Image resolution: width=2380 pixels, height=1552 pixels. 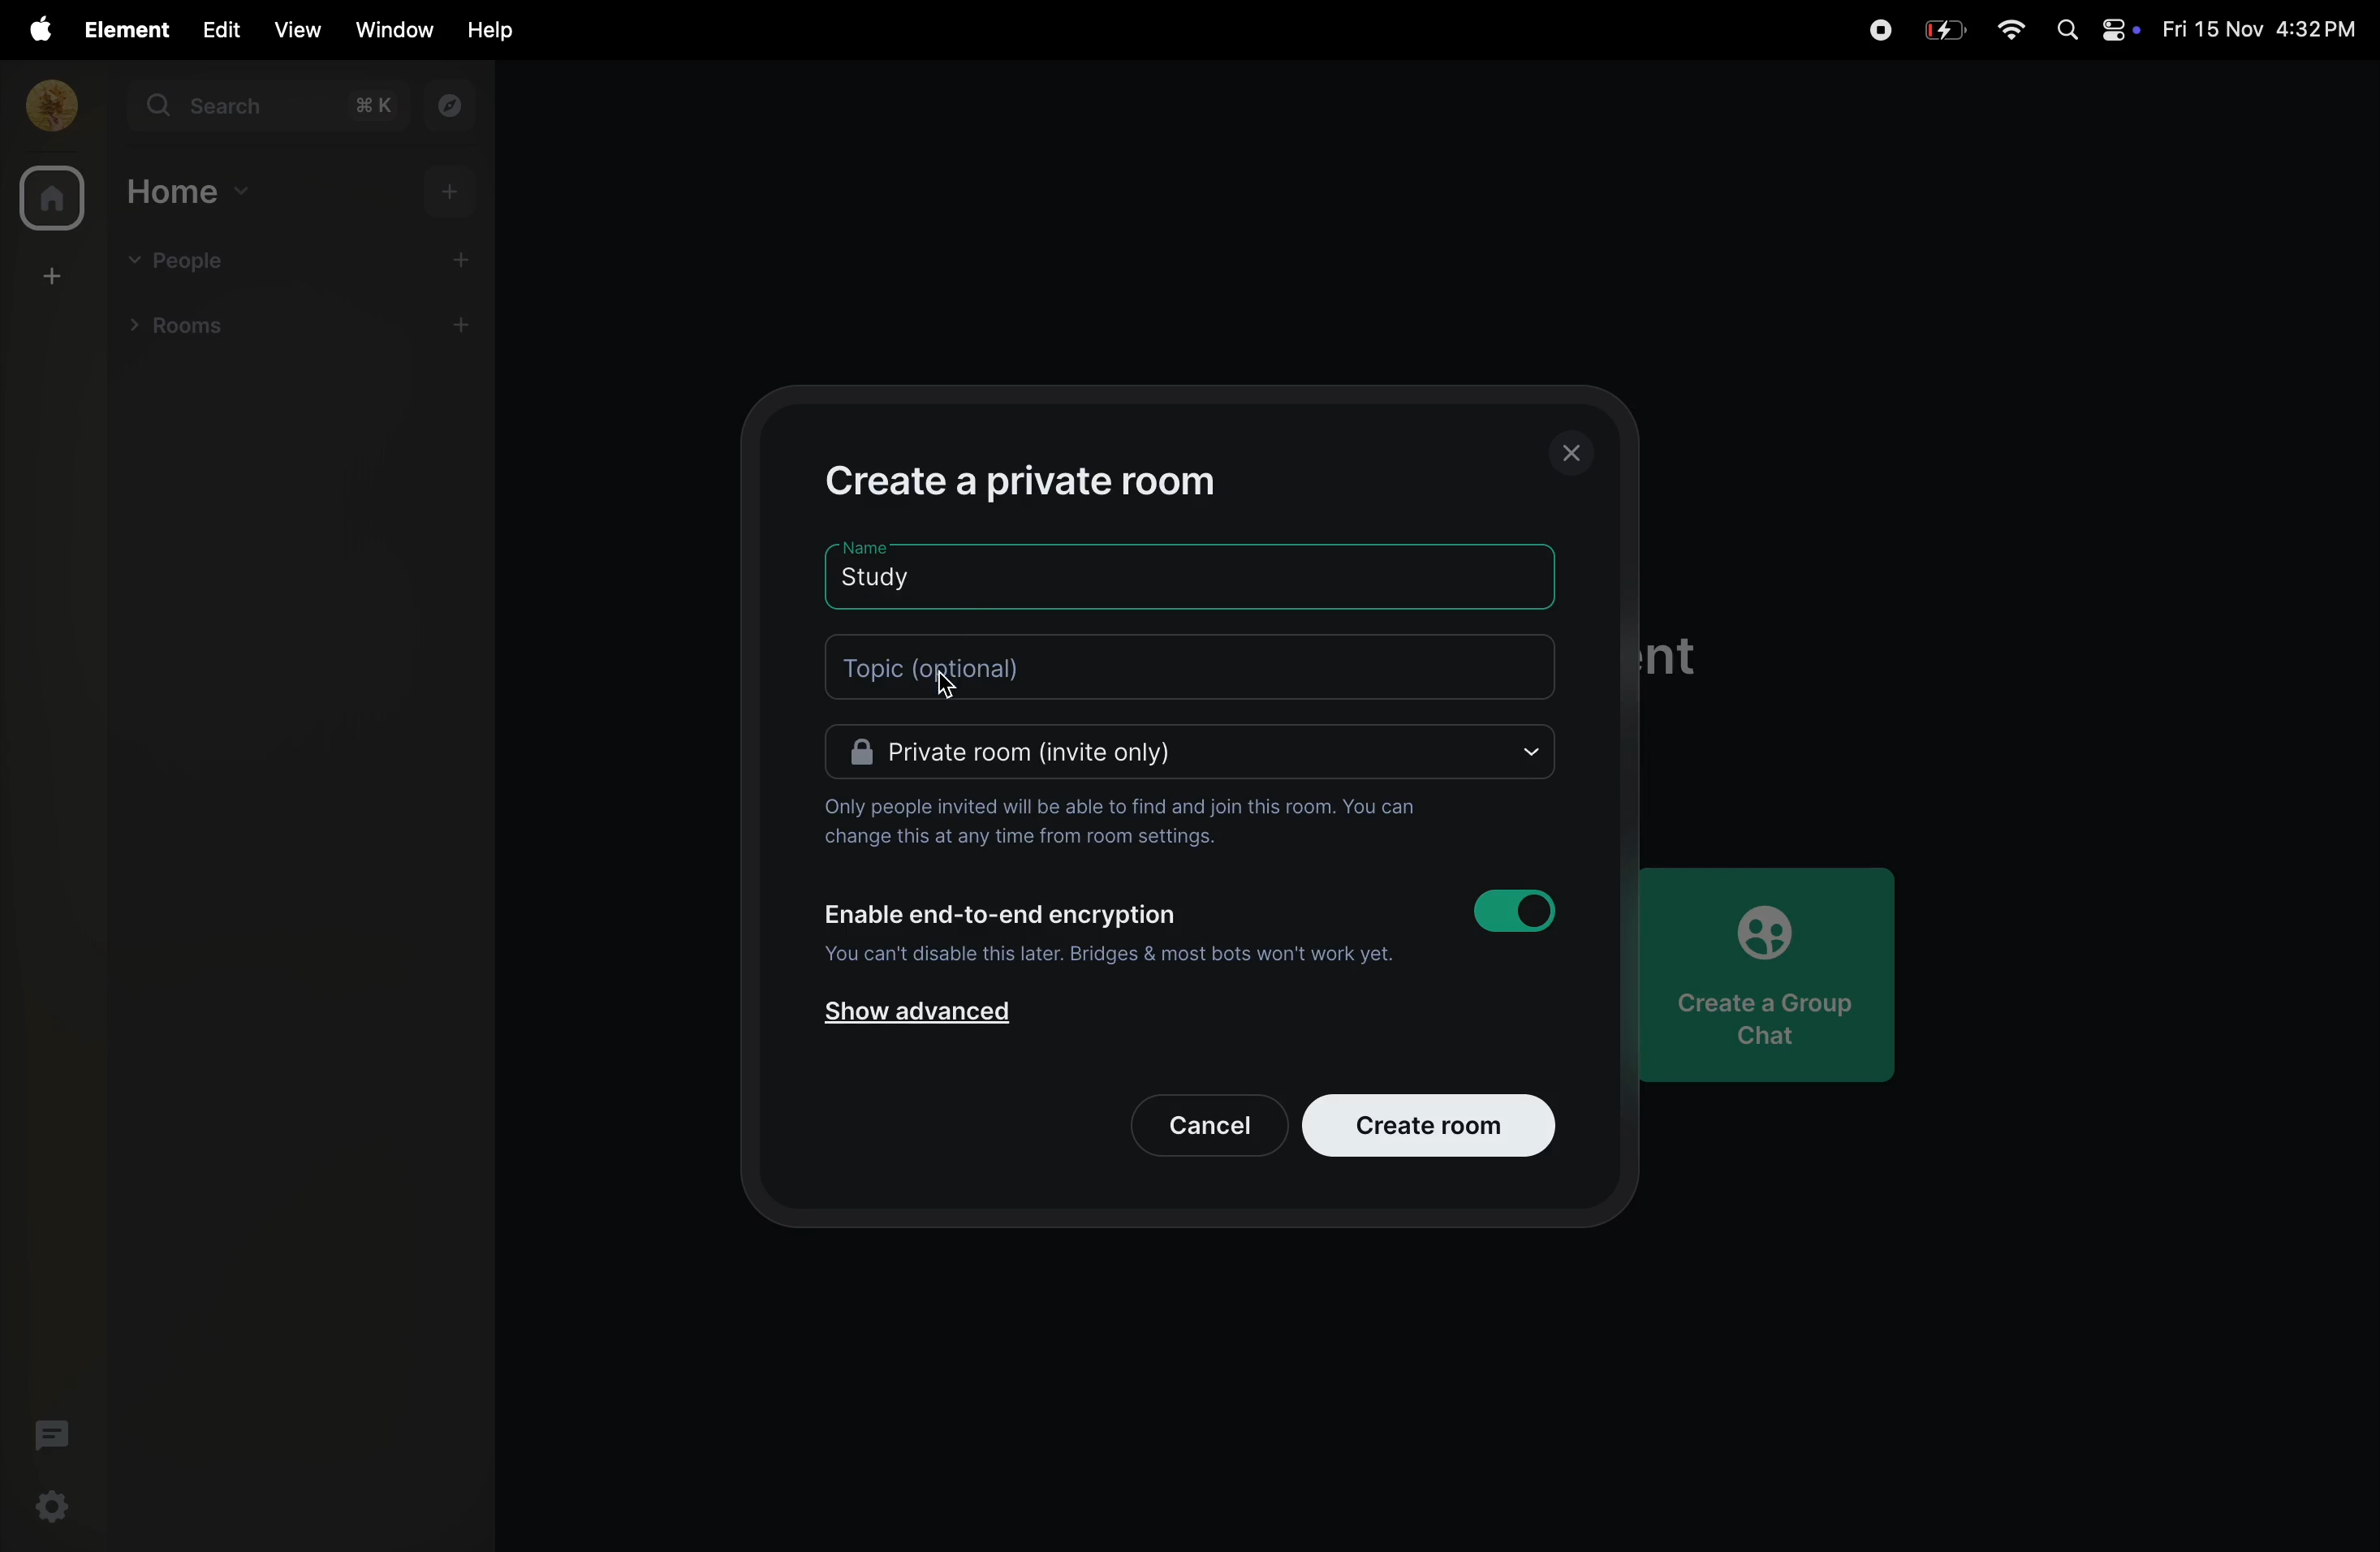 I want to click on you cannot disabole it later, so click(x=1107, y=958).